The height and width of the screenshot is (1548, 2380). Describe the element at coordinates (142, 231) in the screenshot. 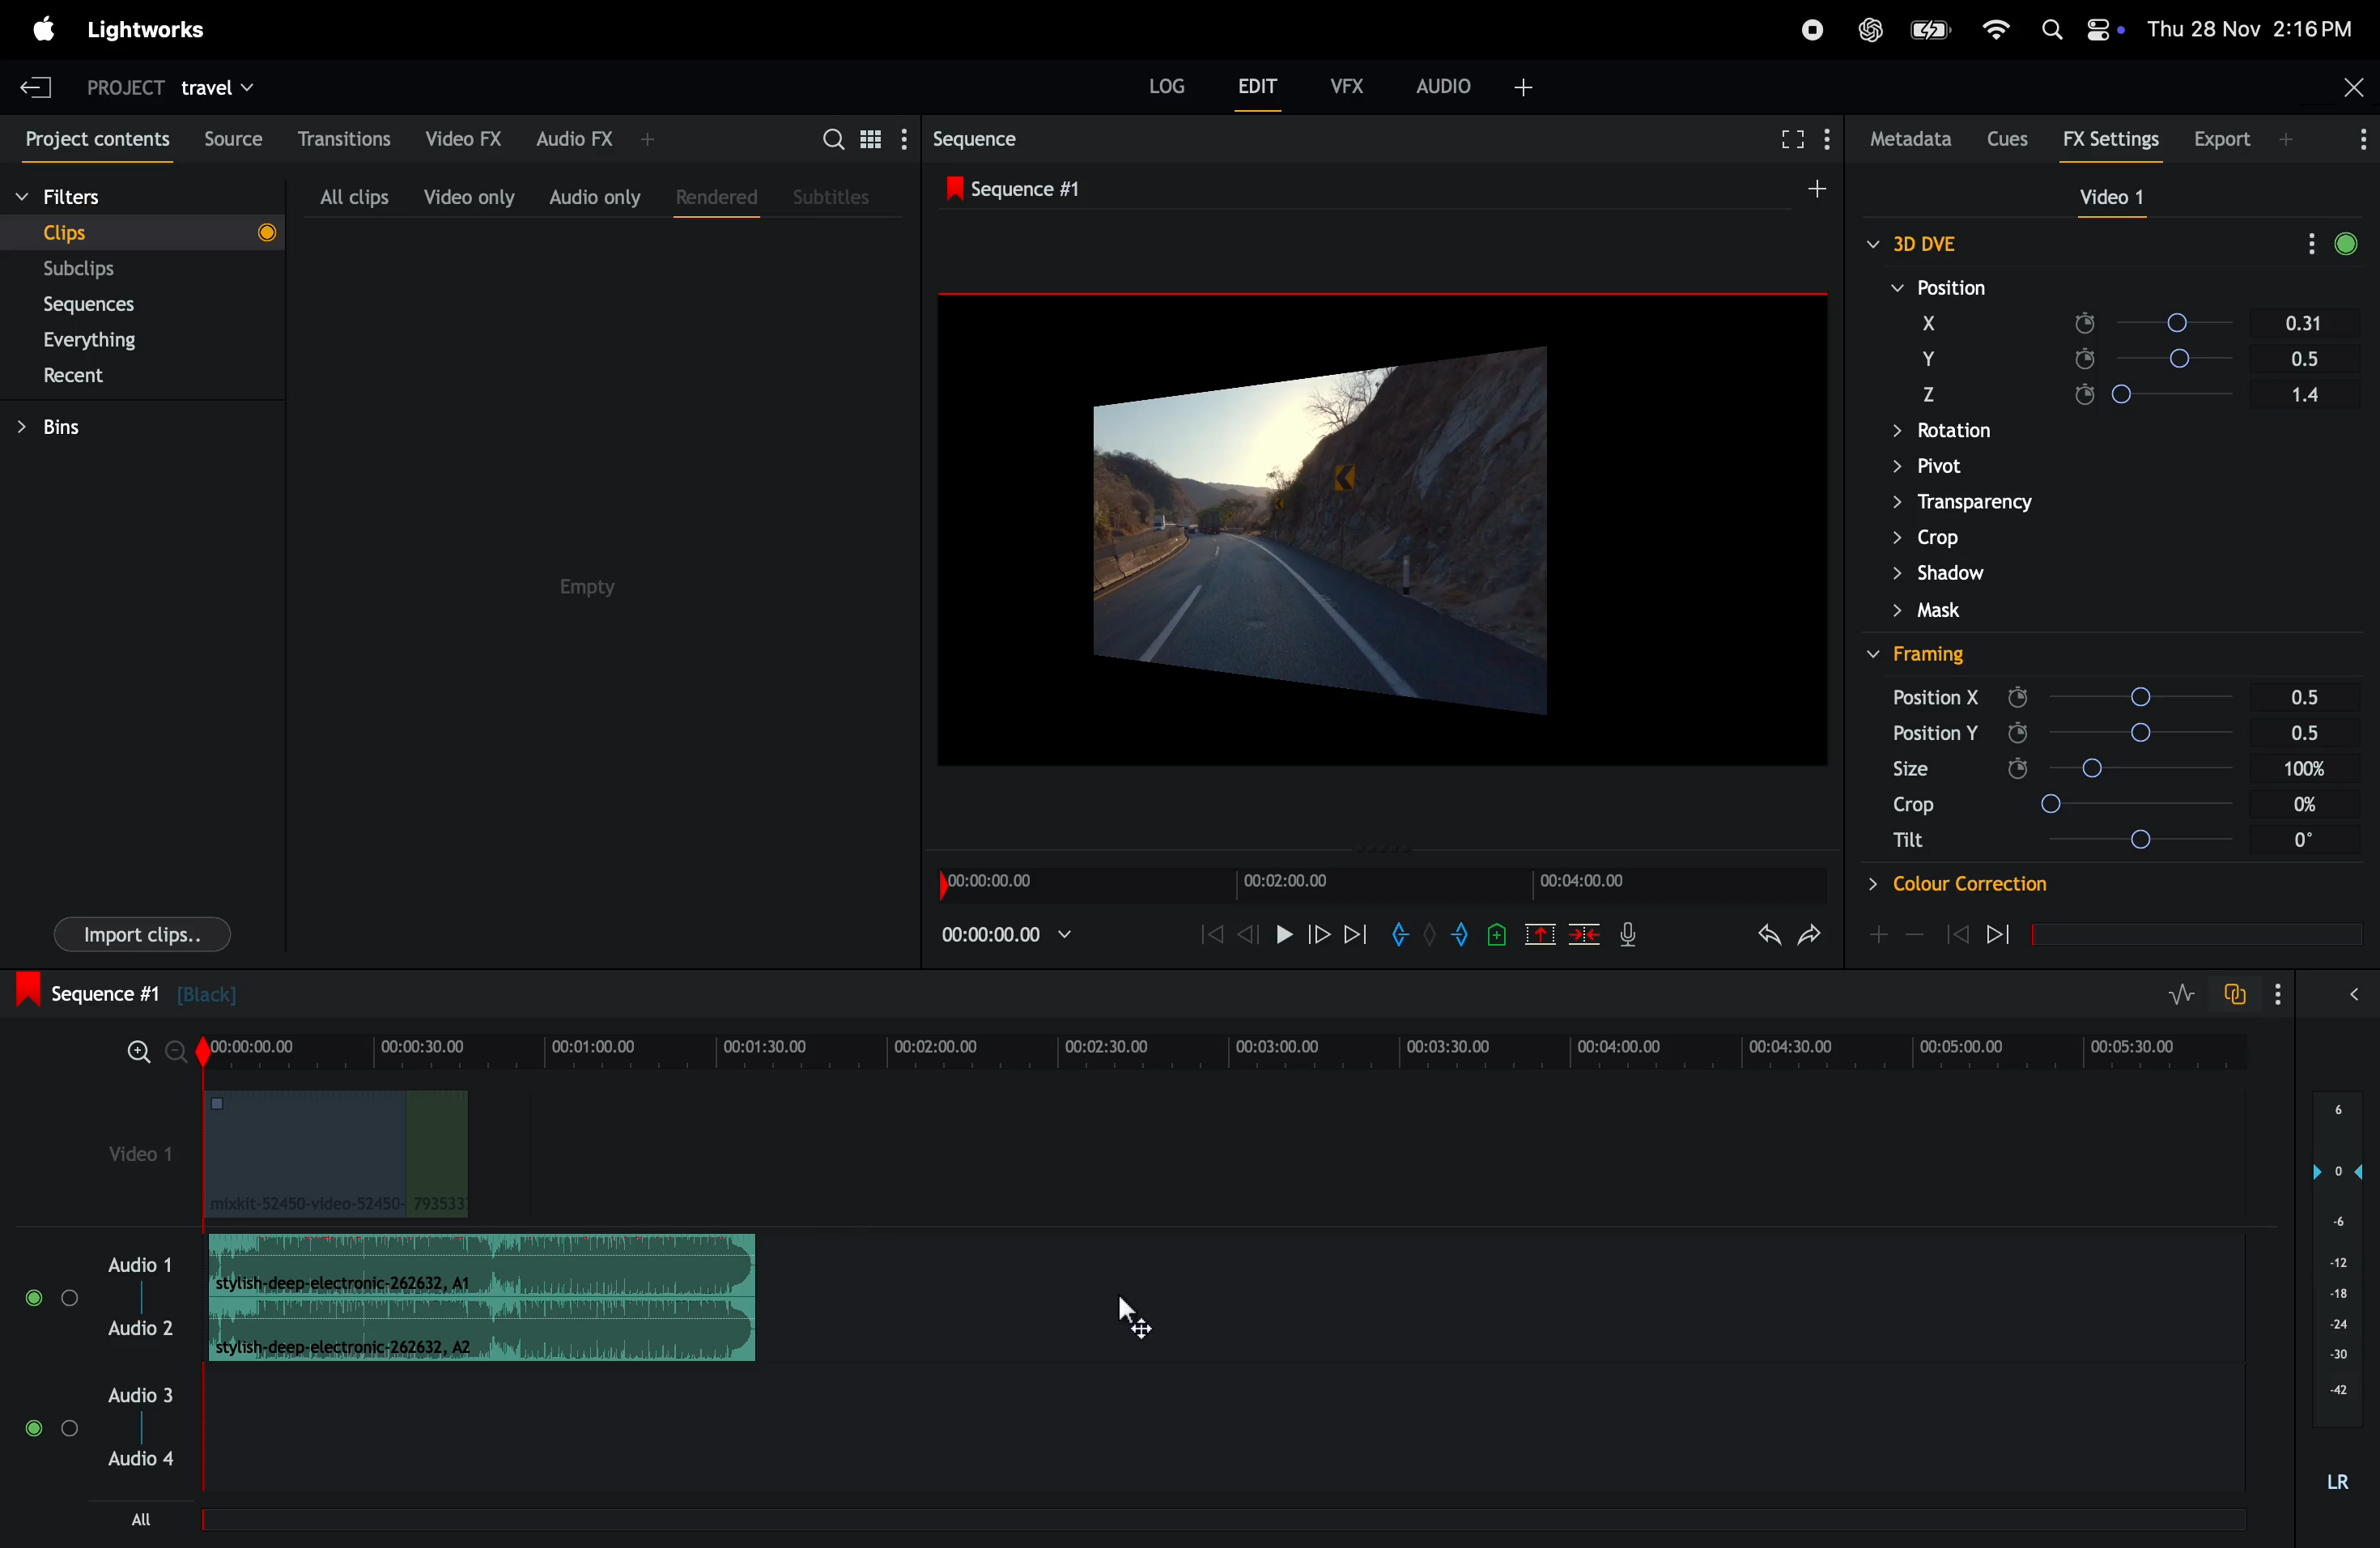

I see `clips` at that location.